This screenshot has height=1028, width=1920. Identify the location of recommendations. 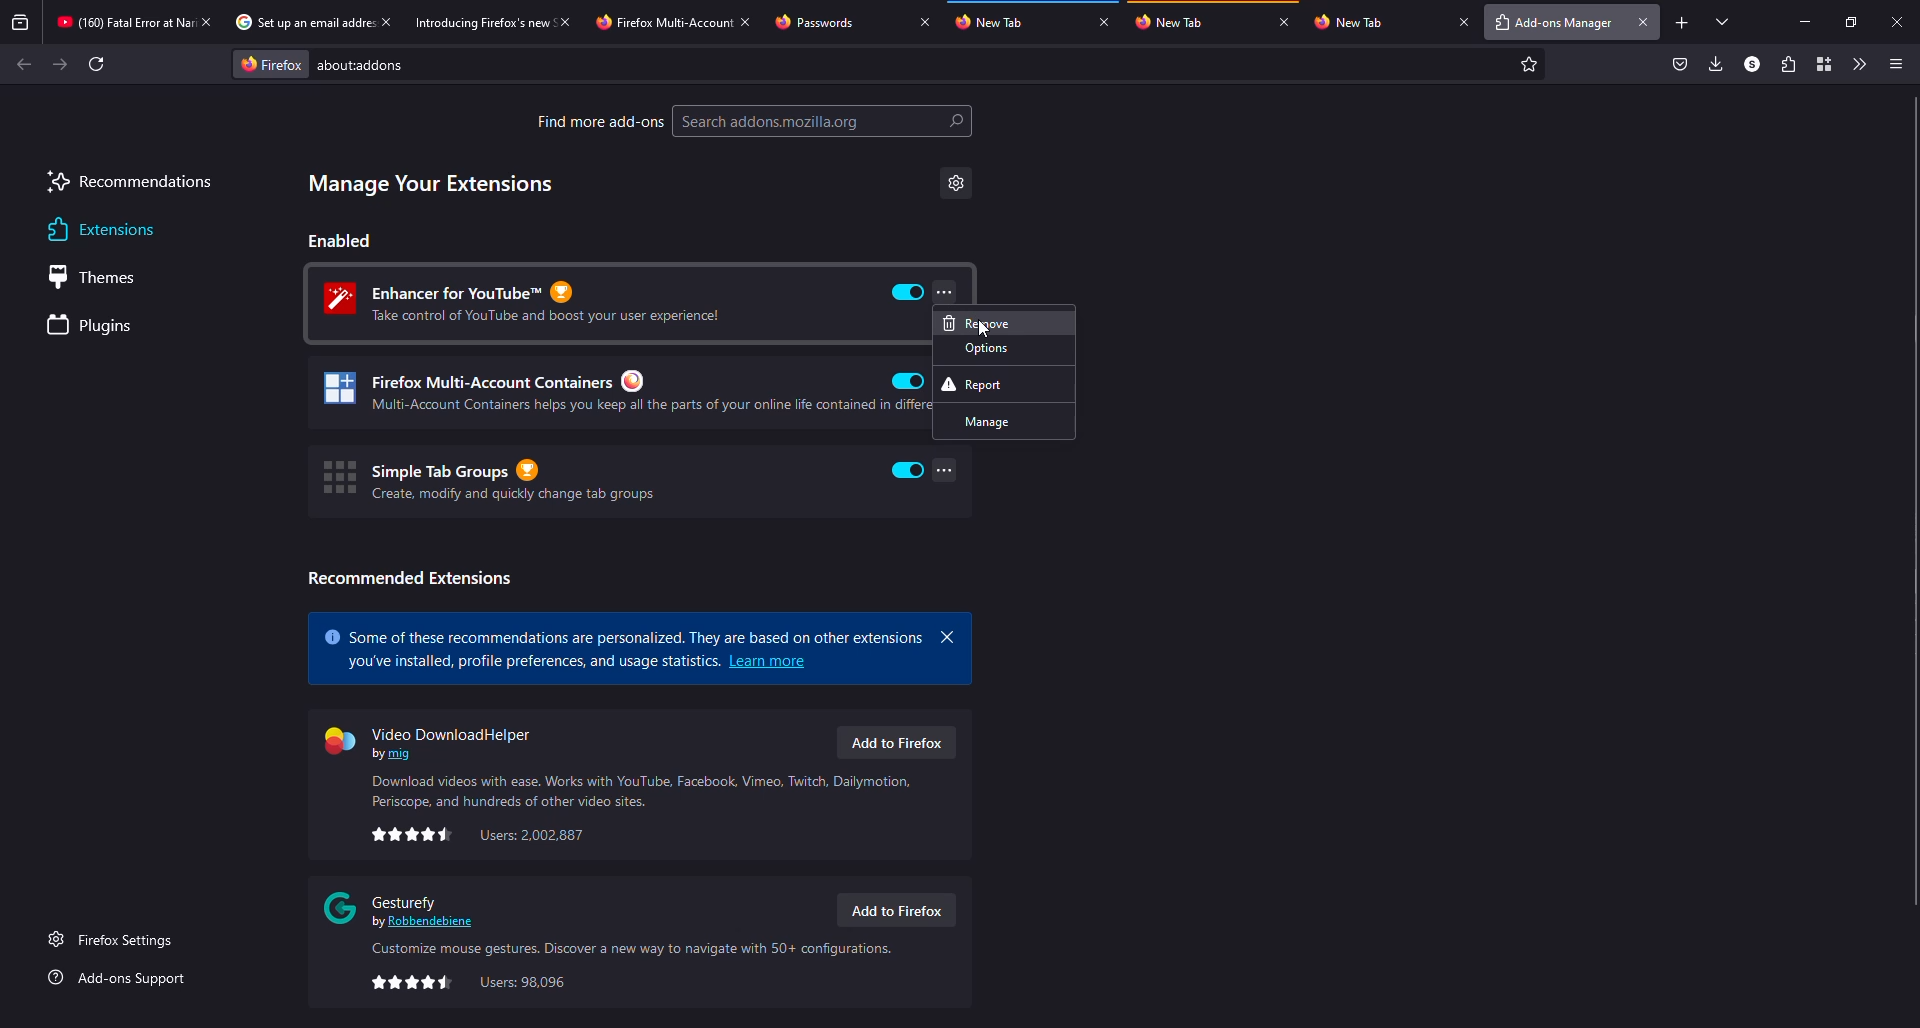
(130, 184).